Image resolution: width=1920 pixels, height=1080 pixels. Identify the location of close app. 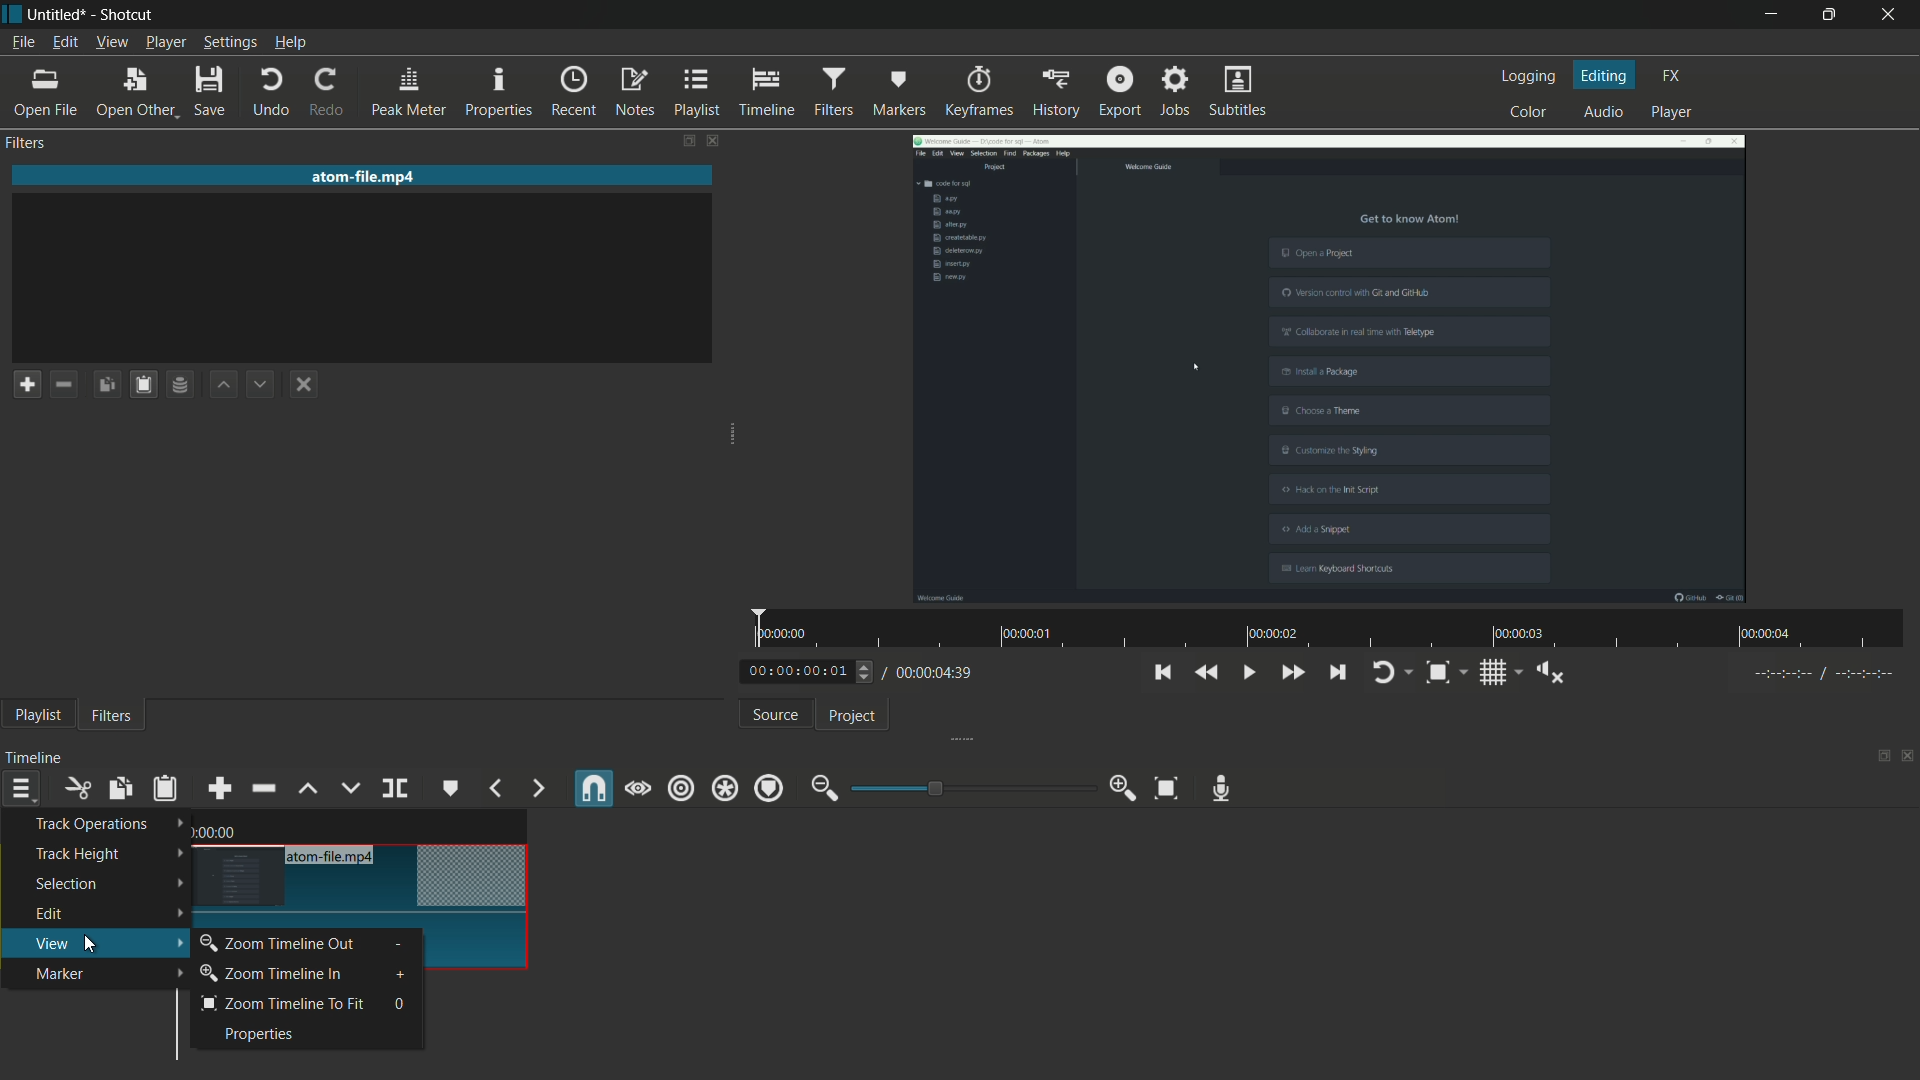
(1890, 15).